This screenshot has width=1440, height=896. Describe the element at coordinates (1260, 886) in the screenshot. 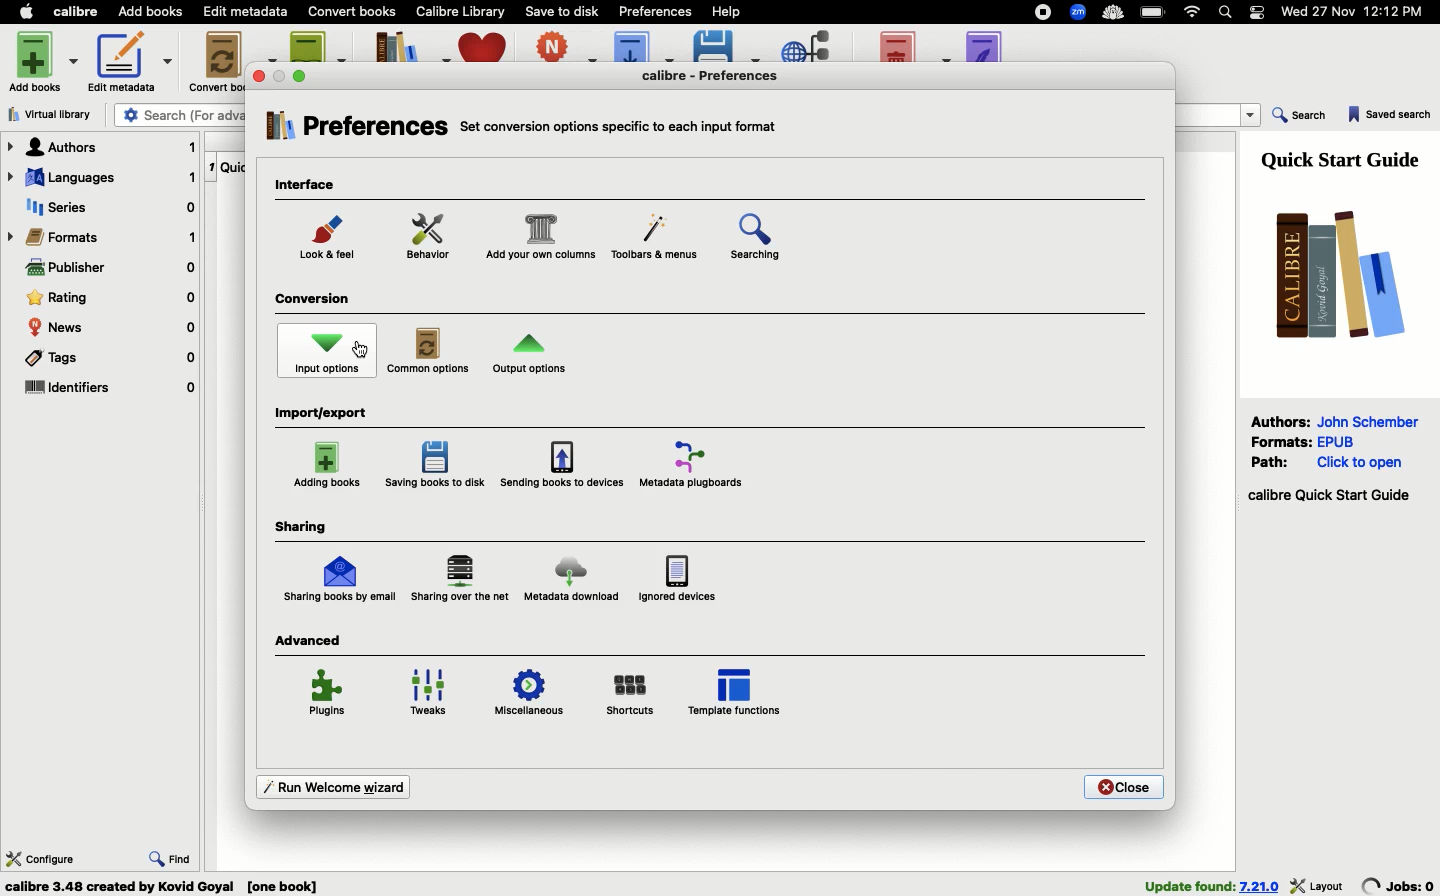

I see `version` at that location.